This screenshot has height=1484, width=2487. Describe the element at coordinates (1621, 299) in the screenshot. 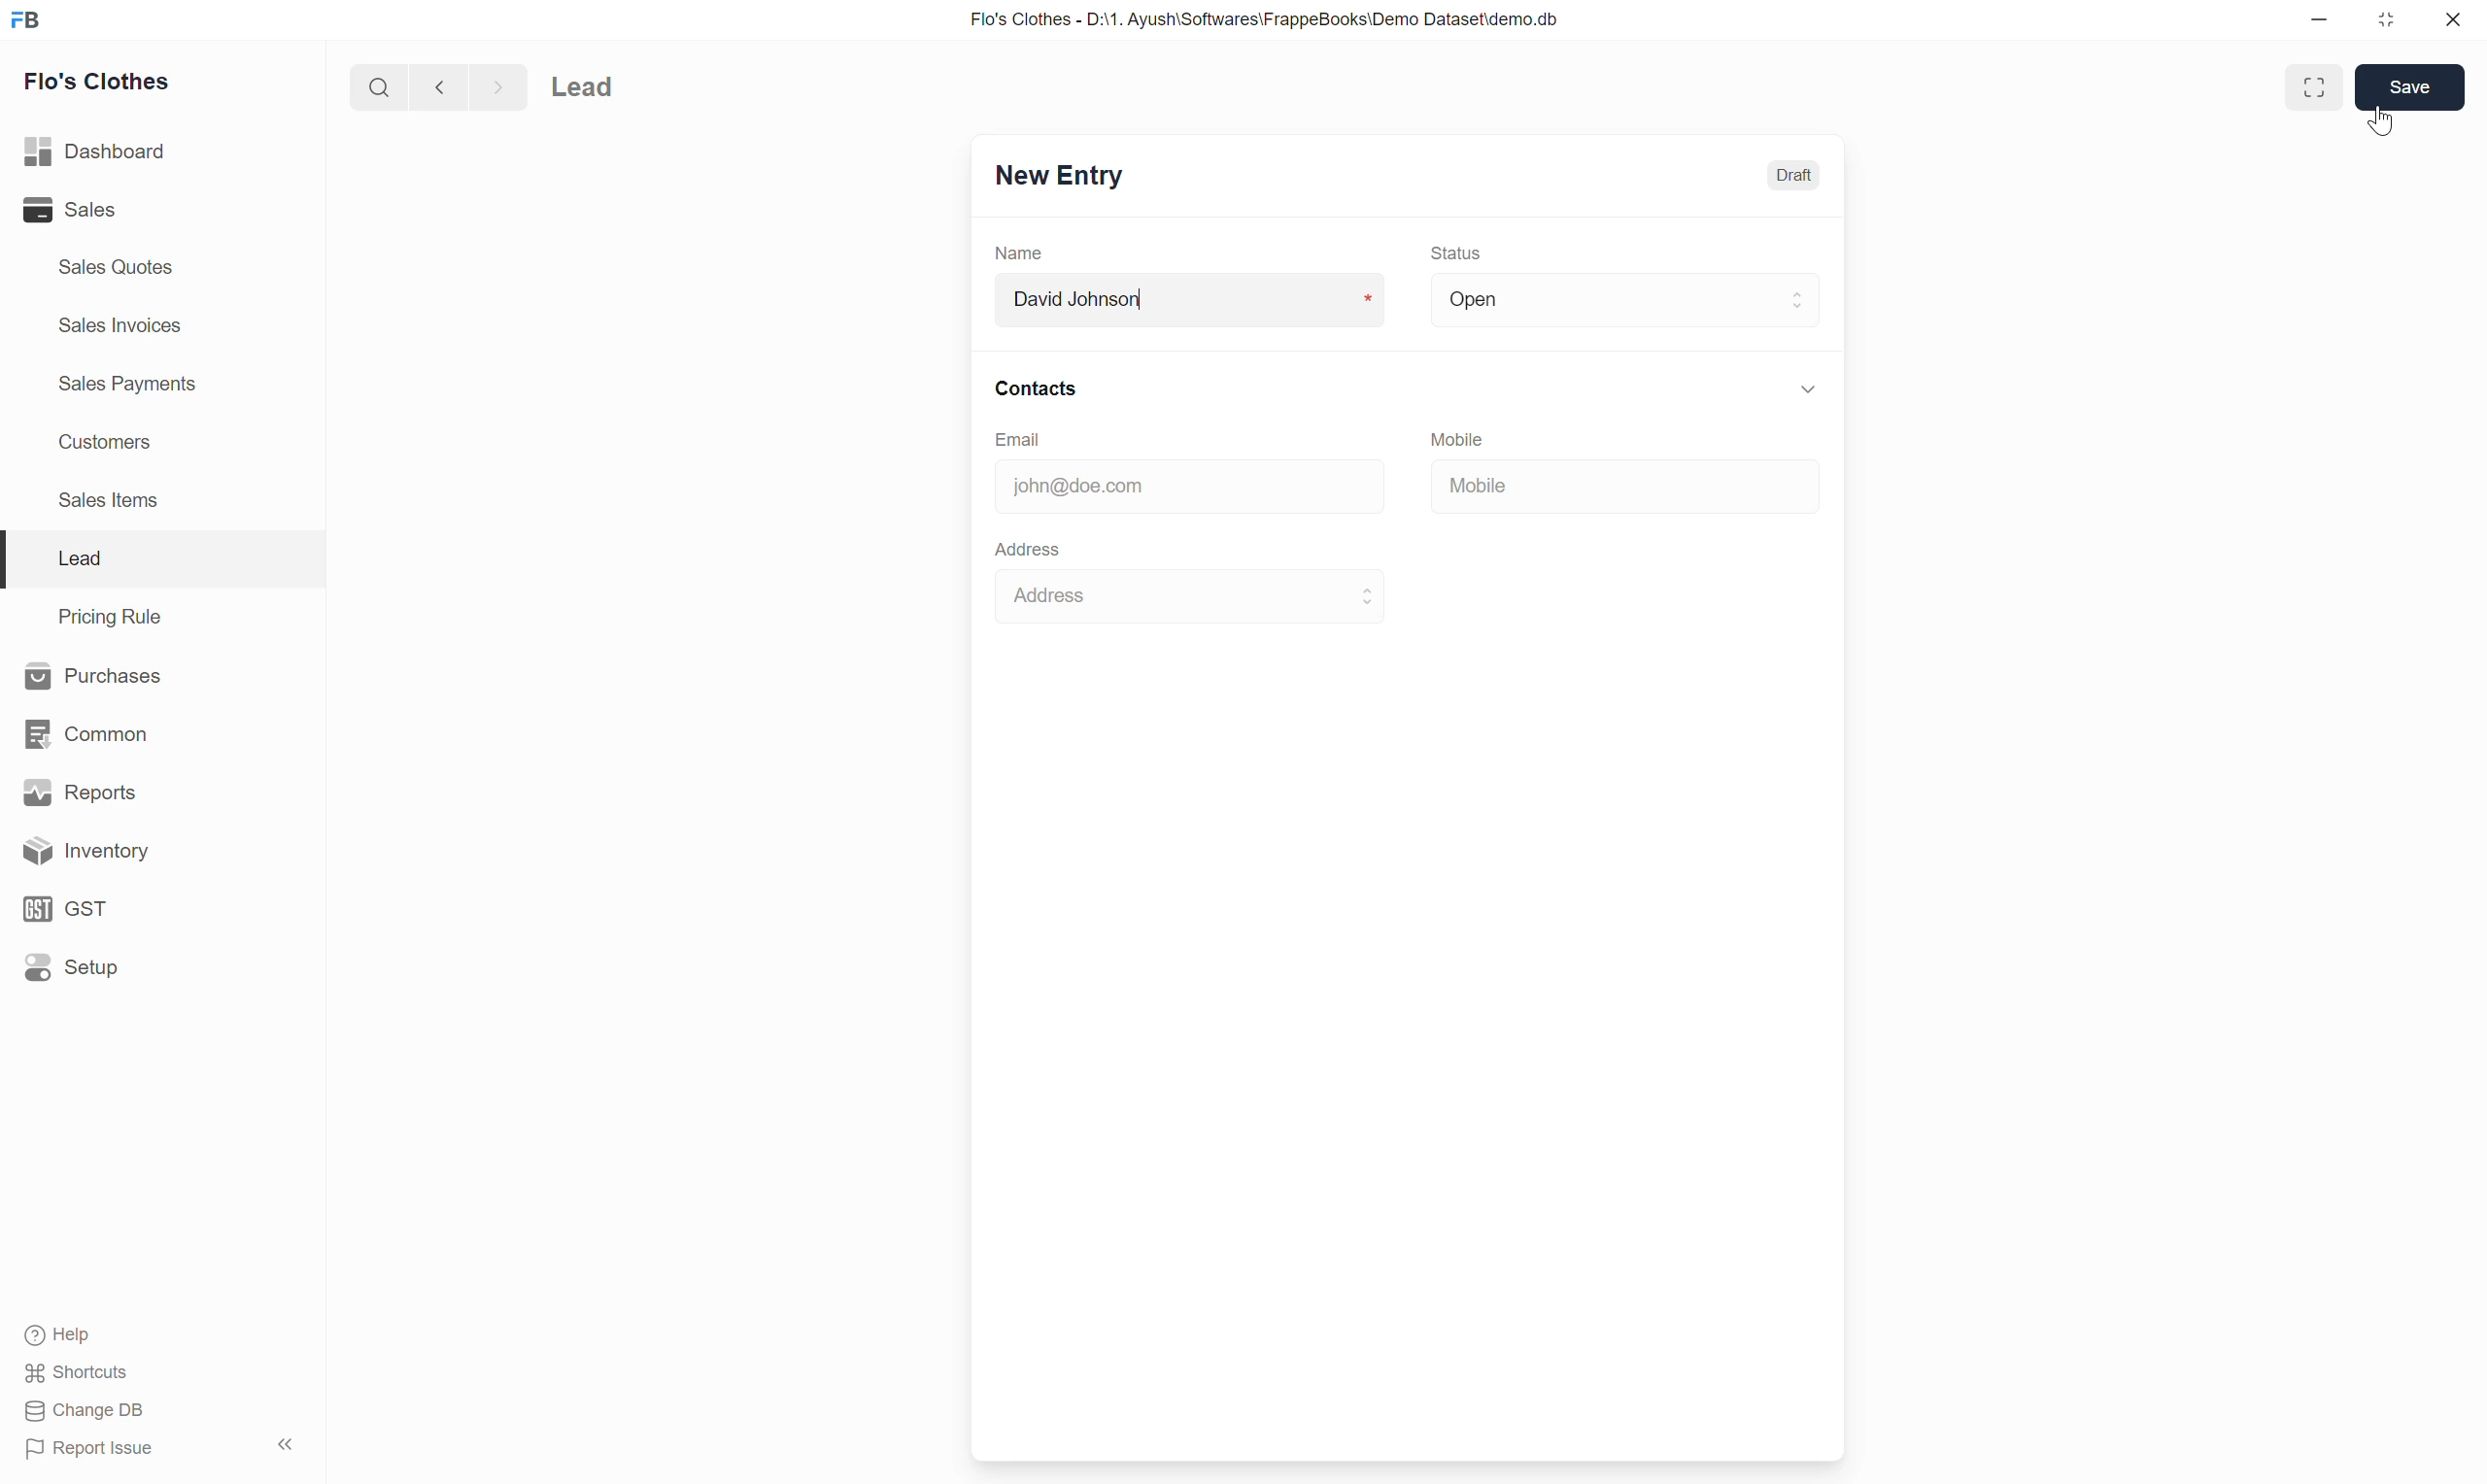

I see `Open` at that location.